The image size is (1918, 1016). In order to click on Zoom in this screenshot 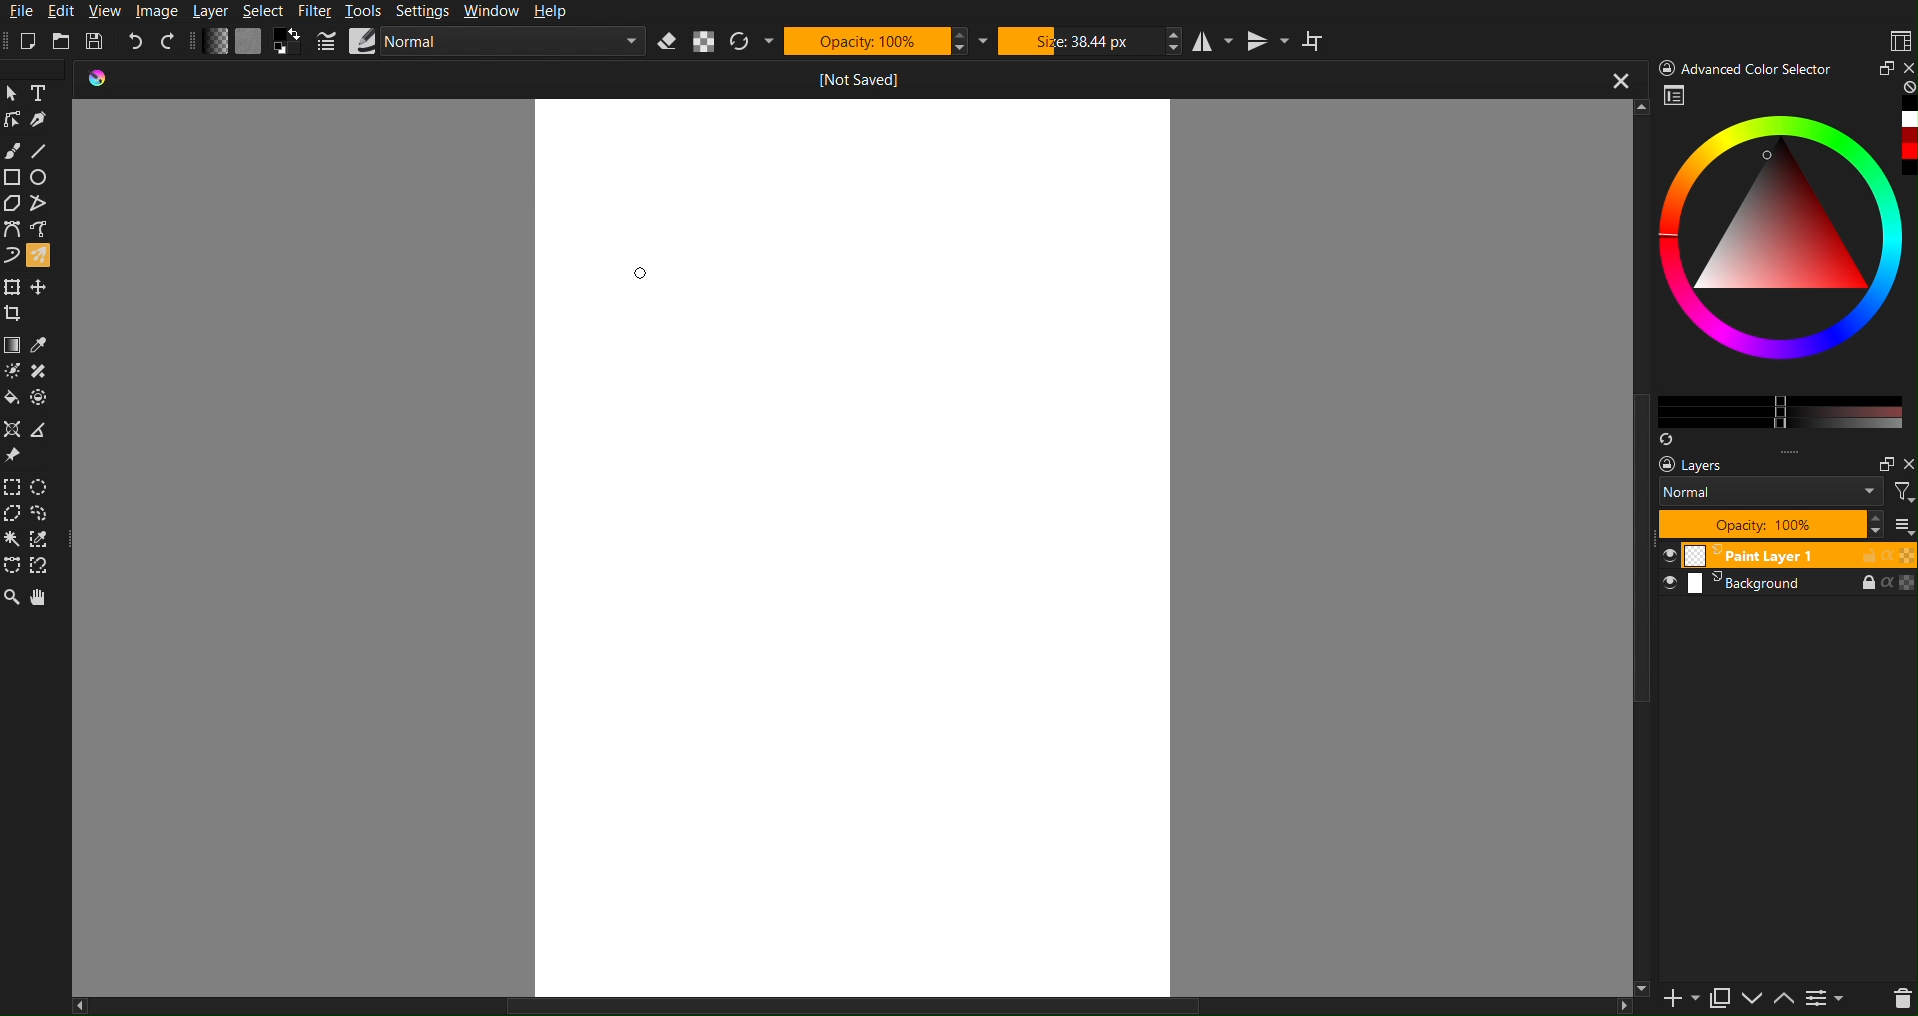, I will do `click(12, 599)`.